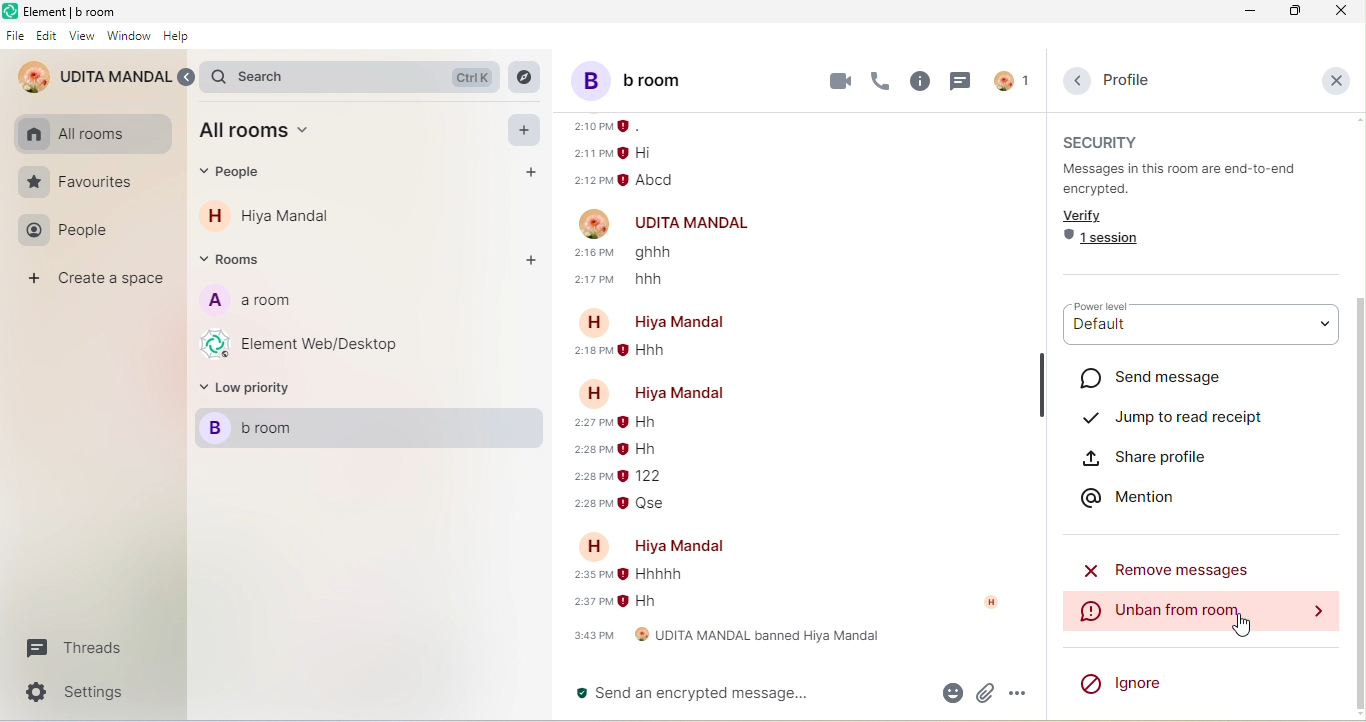  I want to click on older message from hiya mandal, so click(627, 353).